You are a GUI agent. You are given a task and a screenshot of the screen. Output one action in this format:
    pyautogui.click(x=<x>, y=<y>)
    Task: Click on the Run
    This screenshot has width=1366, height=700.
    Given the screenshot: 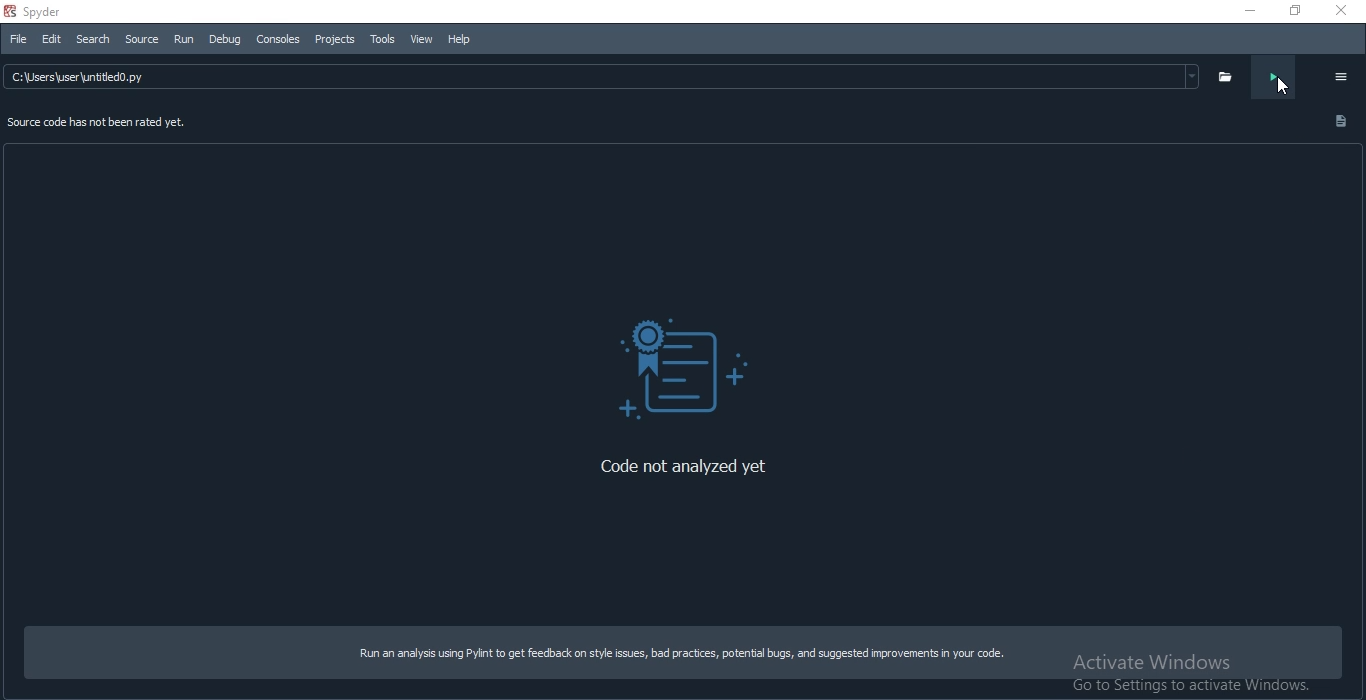 What is the action you would take?
    pyautogui.click(x=181, y=39)
    